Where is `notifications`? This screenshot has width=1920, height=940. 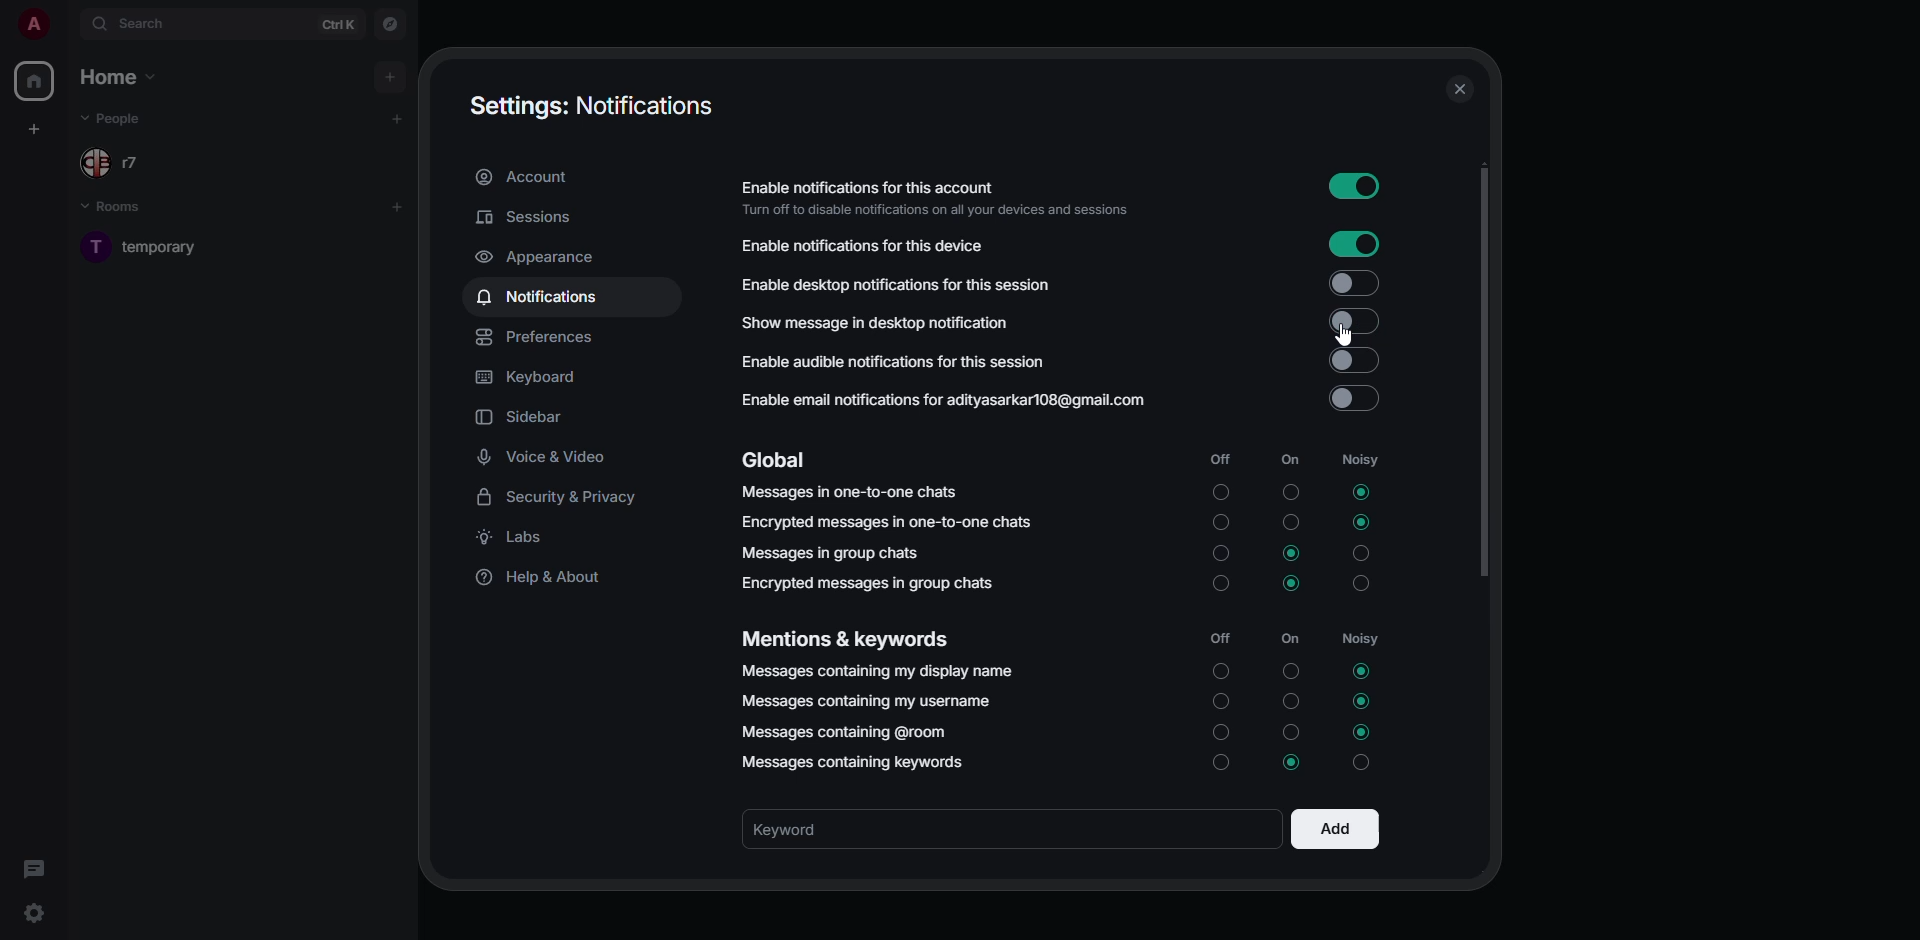 notifications is located at coordinates (538, 298).